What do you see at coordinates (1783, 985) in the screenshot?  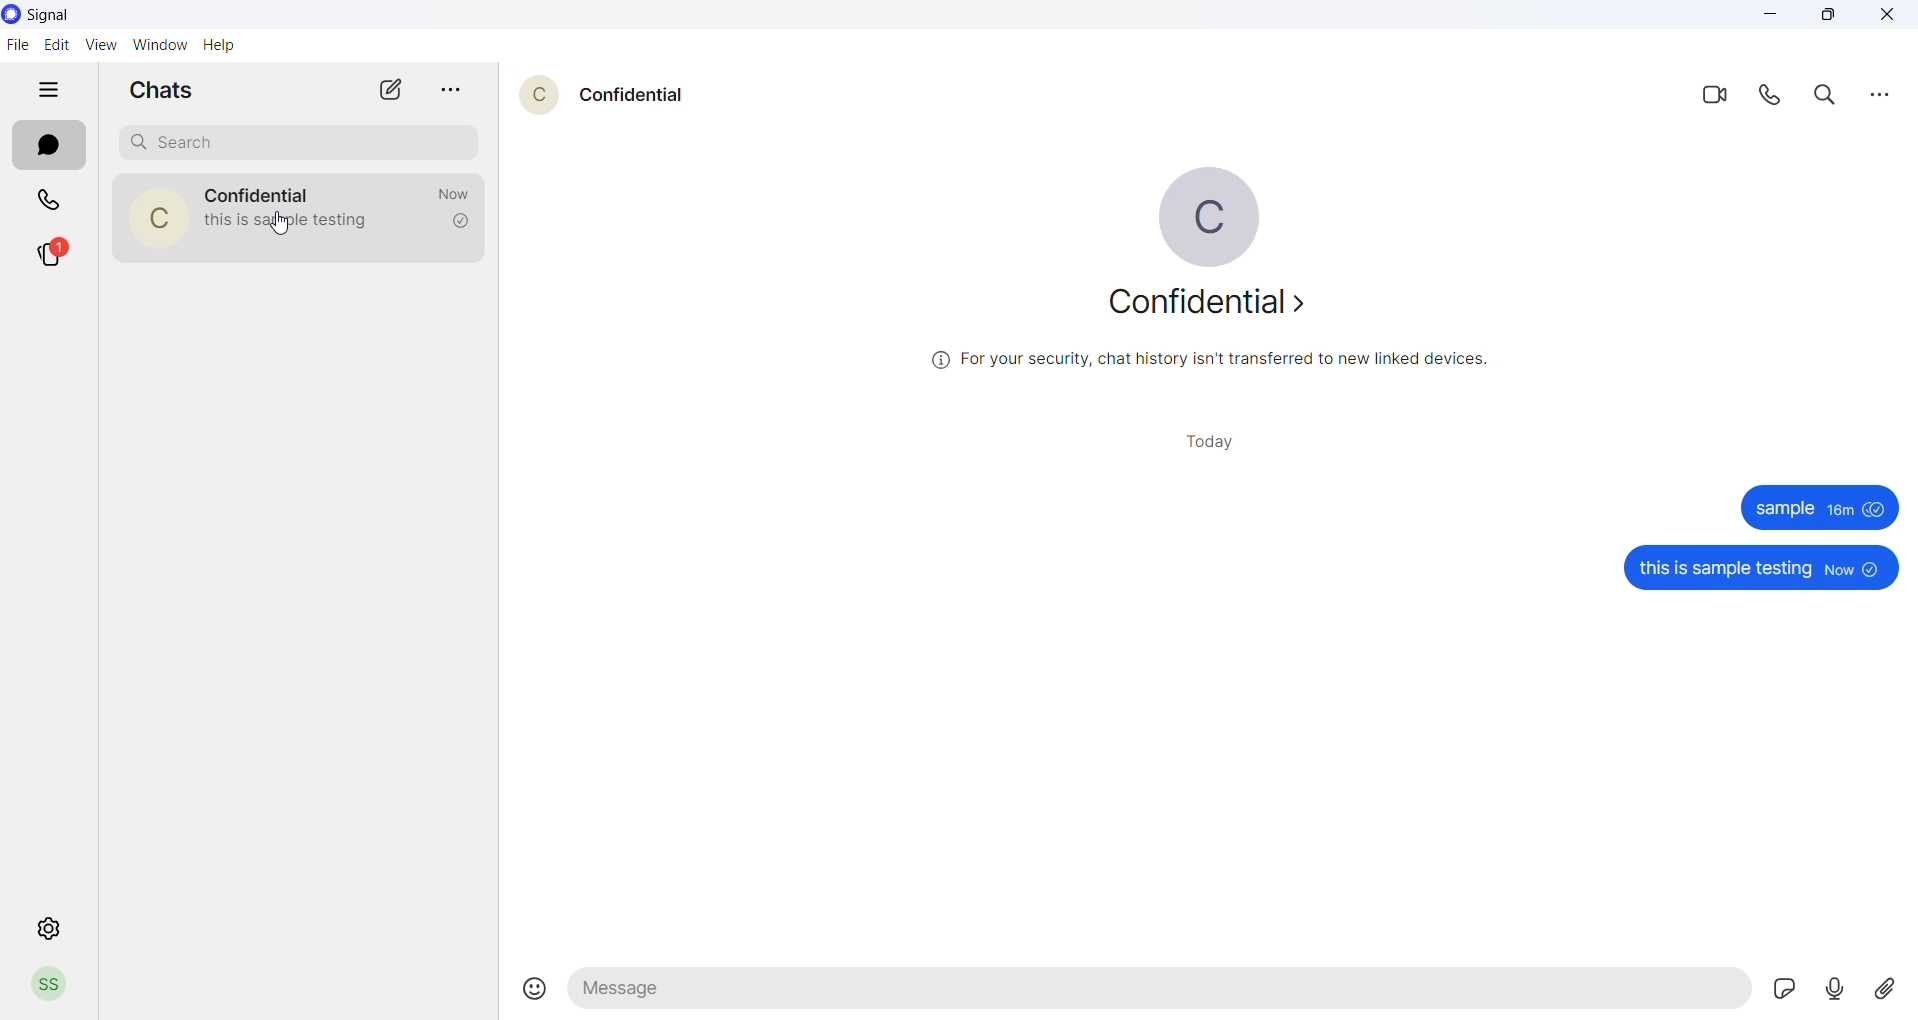 I see `send sticker` at bounding box center [1783, 985].